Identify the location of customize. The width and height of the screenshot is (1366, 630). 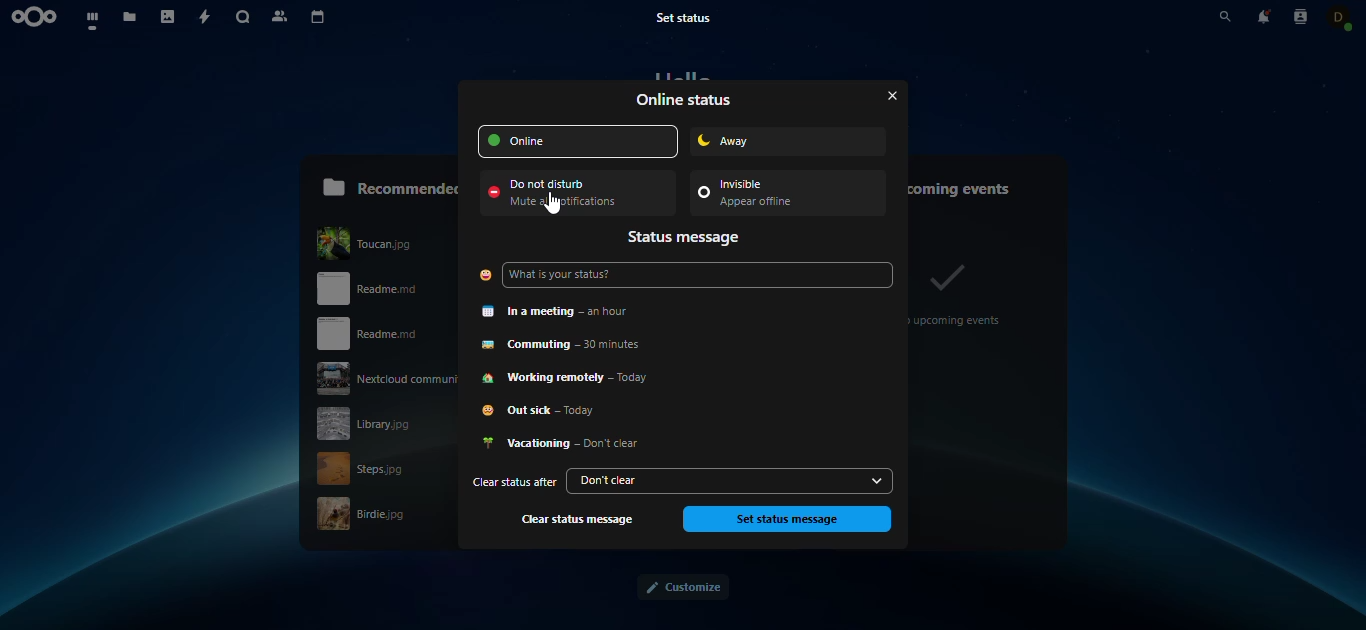
(682, 588).